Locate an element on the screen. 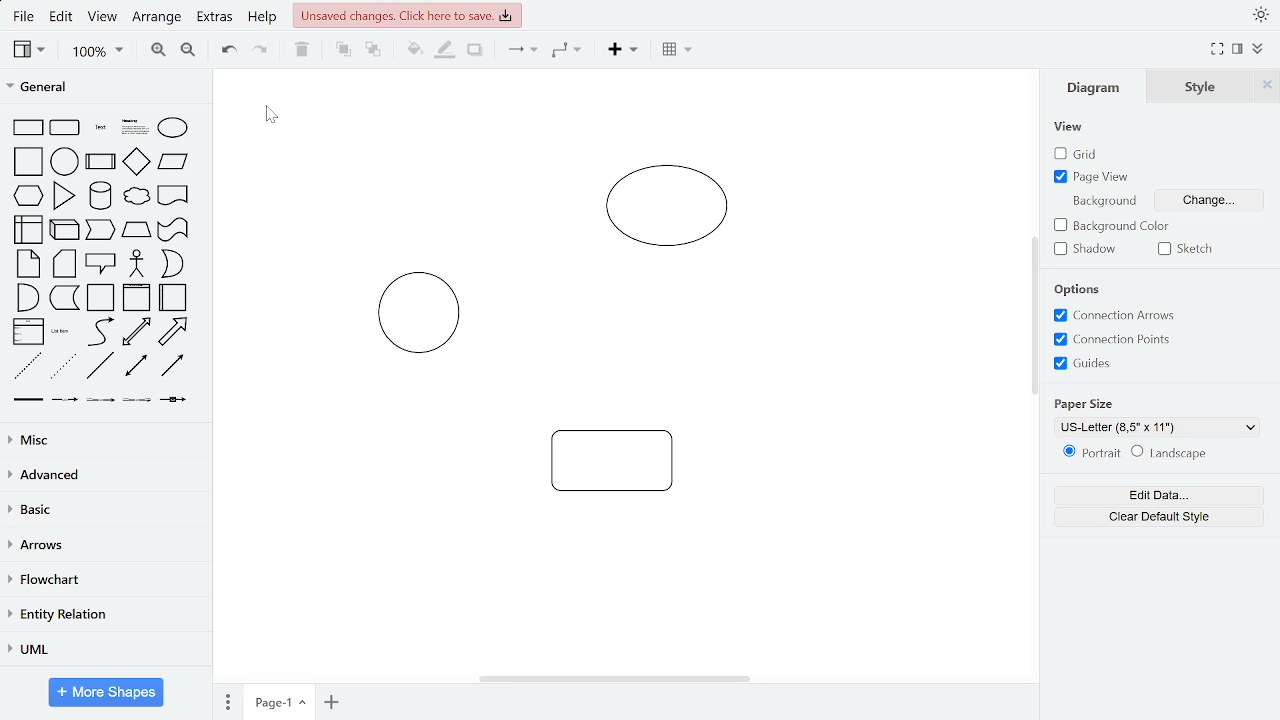 The width and height of the screenshot is (1280, 720). Current Diagrams is located at coordinates (625, 335).